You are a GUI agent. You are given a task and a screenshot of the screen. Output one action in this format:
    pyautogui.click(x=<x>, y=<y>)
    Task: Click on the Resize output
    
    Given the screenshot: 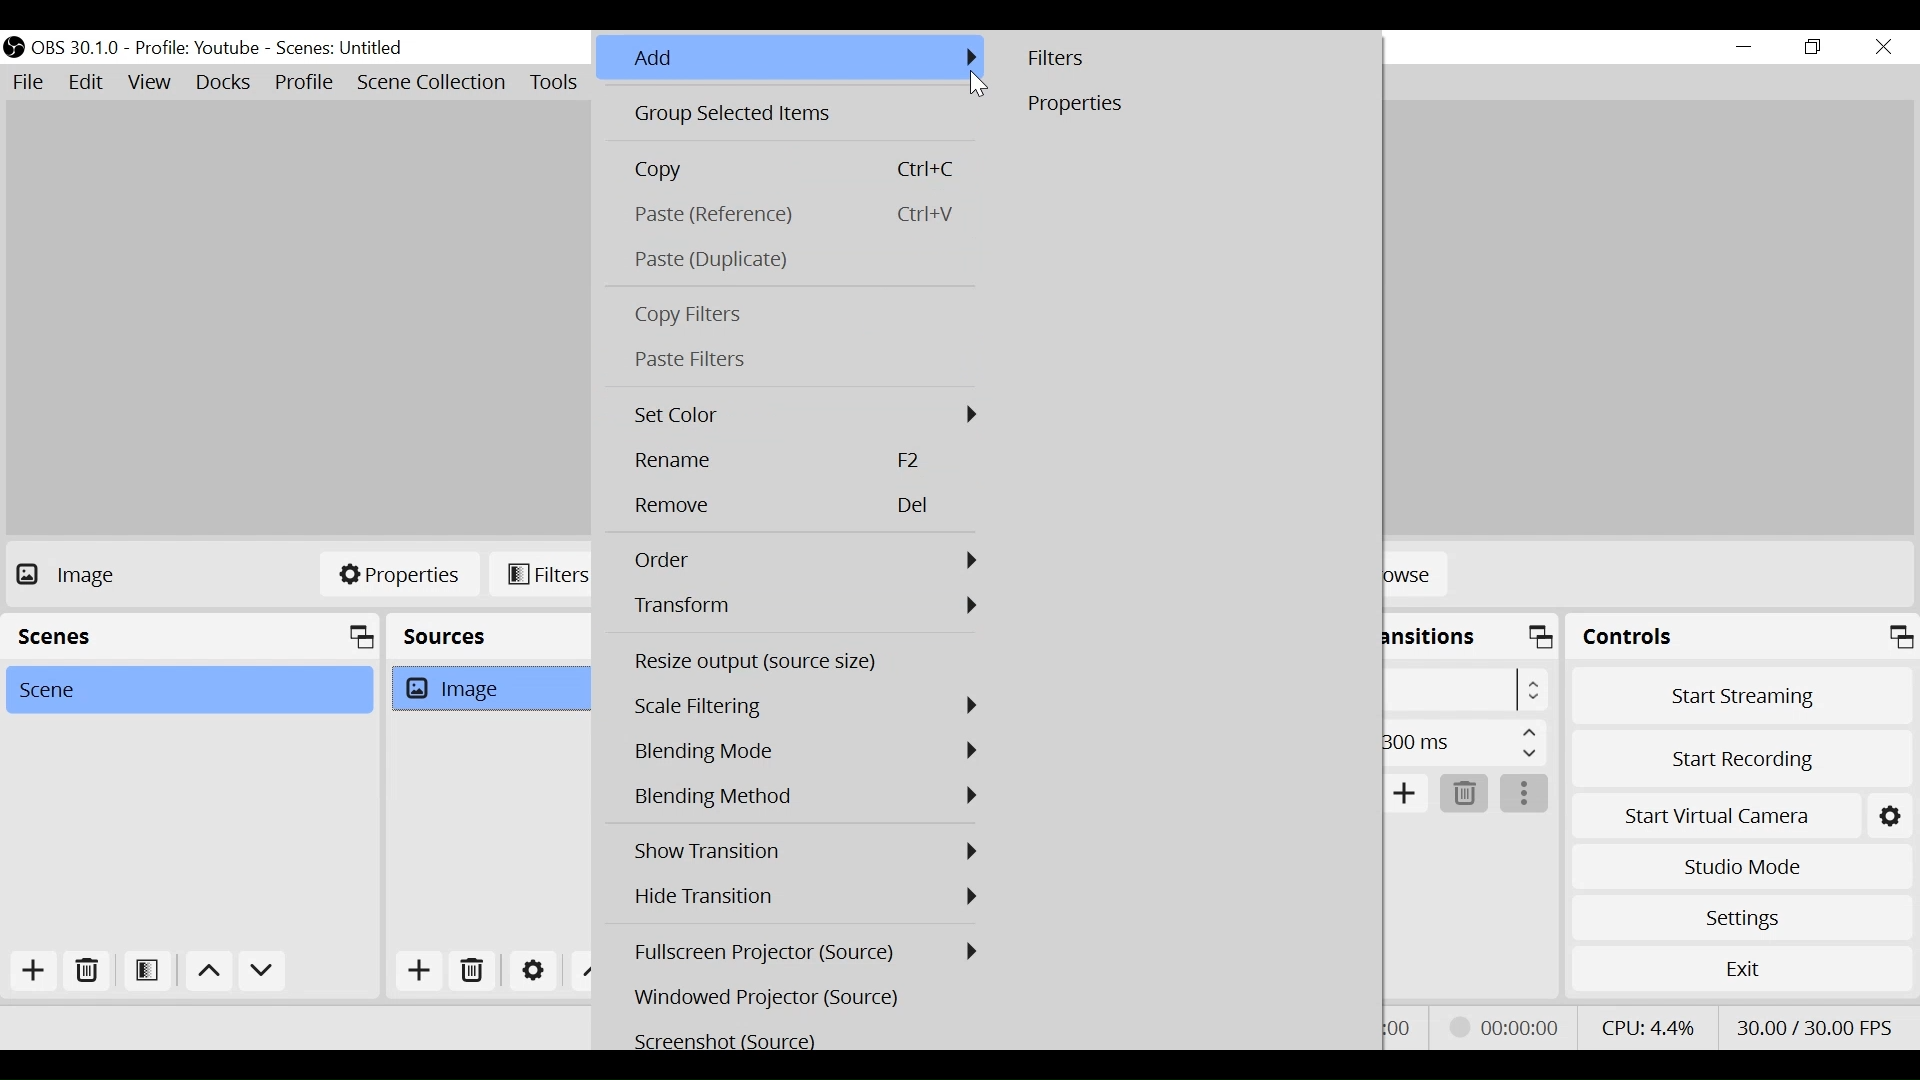 What is the action you would take?
    pyautogui.click(x=806, y=663)
    